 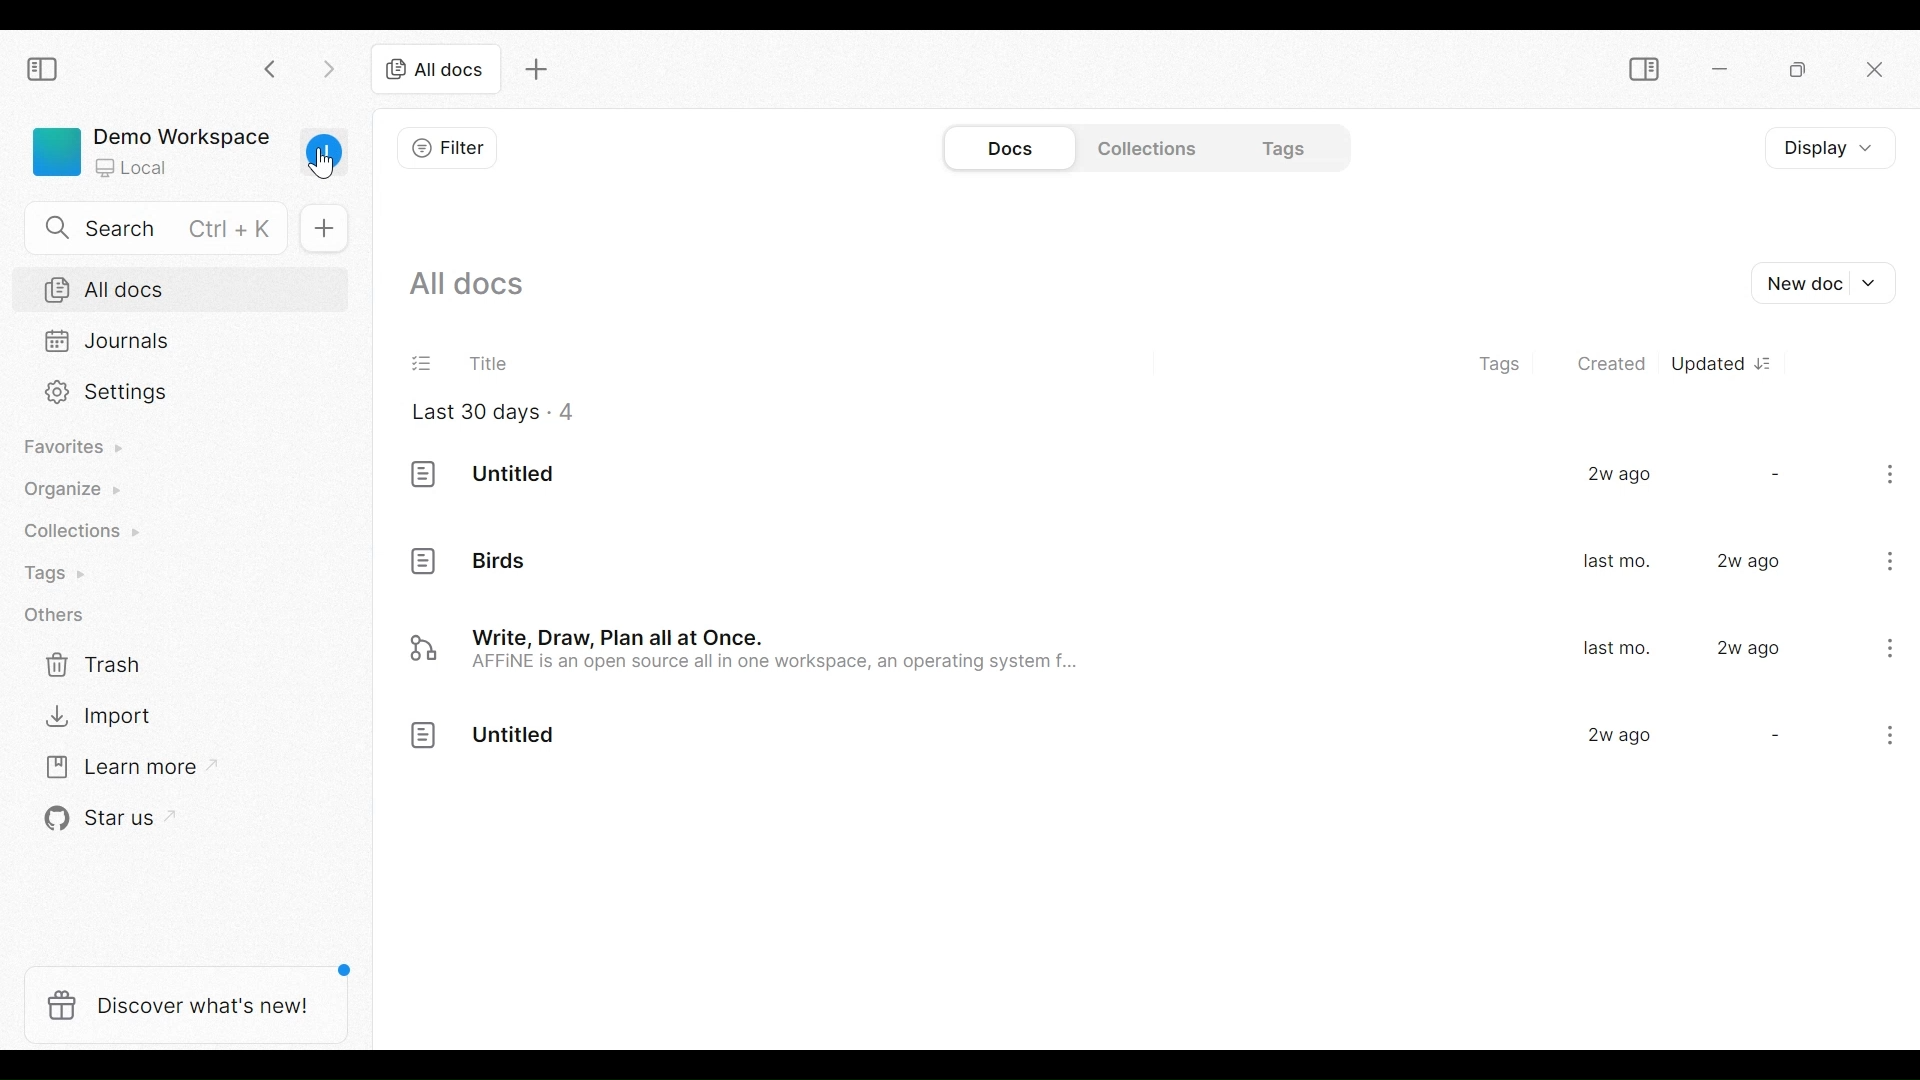 What do you see at coordinates (424, 738) in the screenshot?
I see `icon` at bounding box center [424, 738].